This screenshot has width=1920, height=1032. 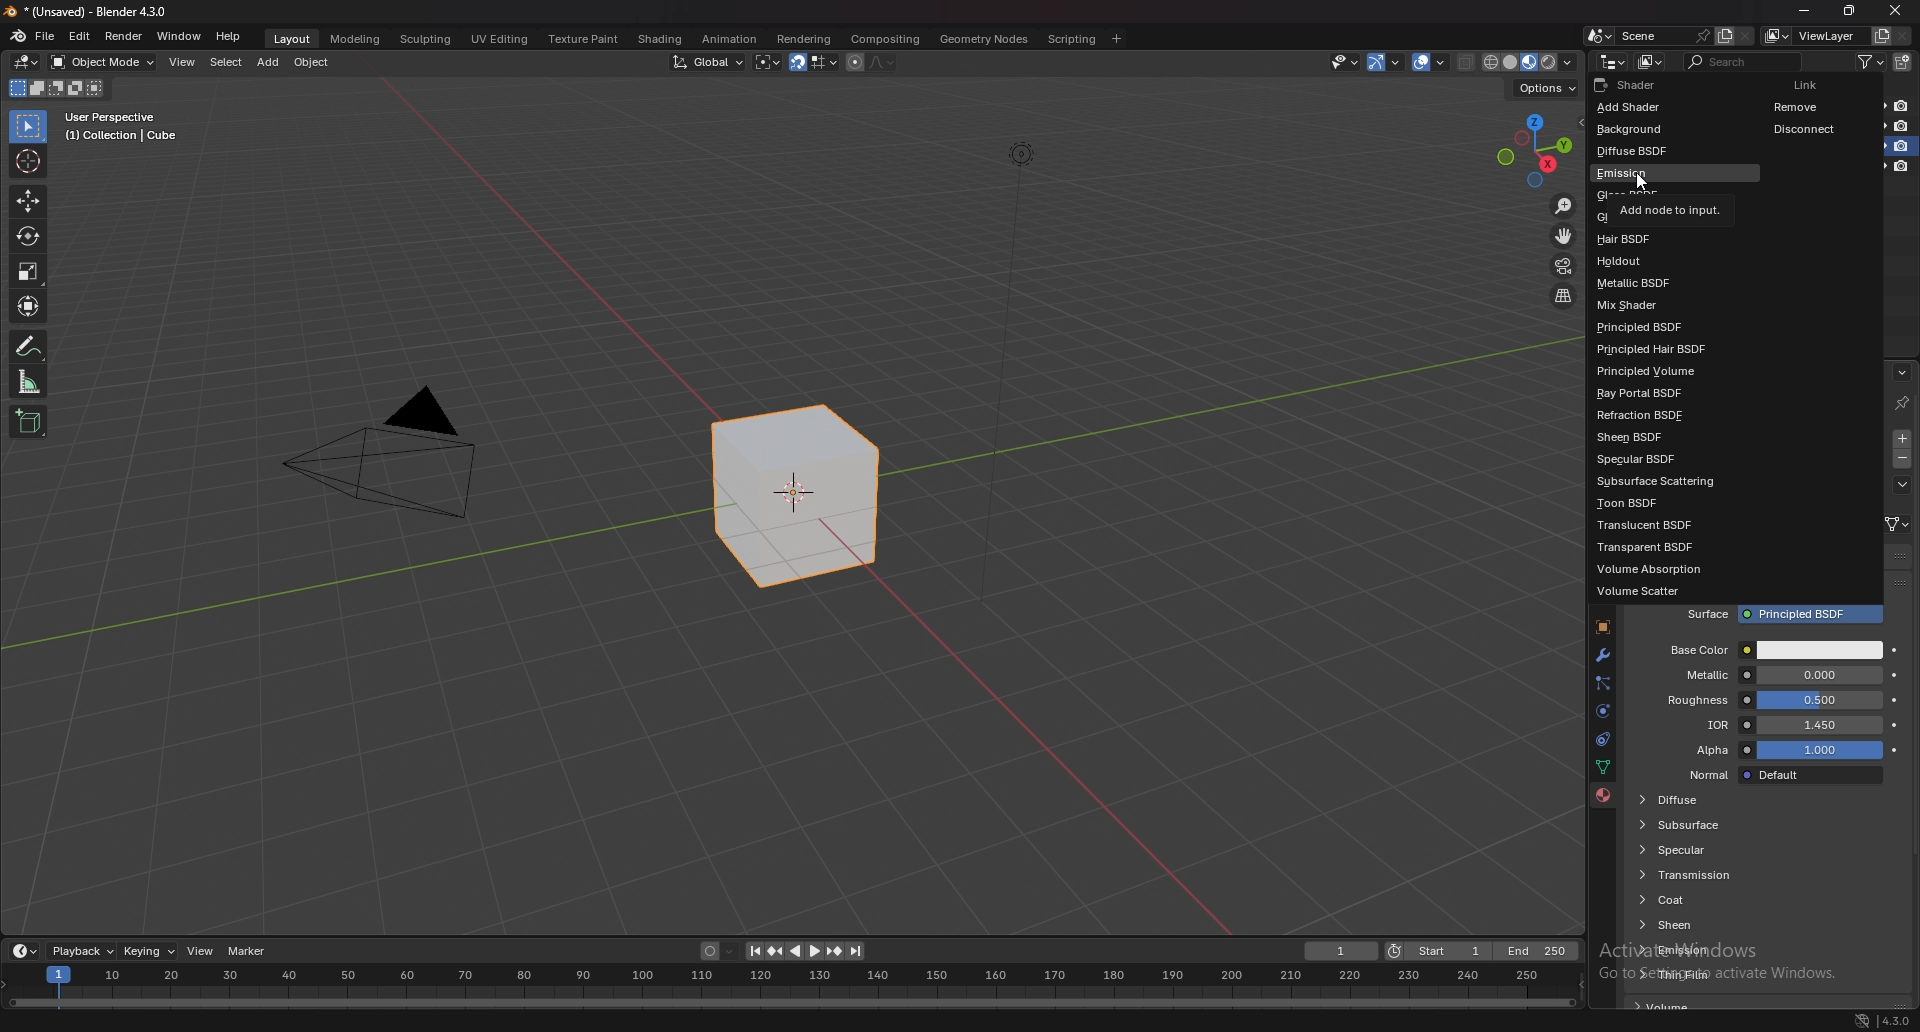 What do you see at coordinates (884, 39) in the screenshot?
I see `compositing` at bounding box center [884, 39].